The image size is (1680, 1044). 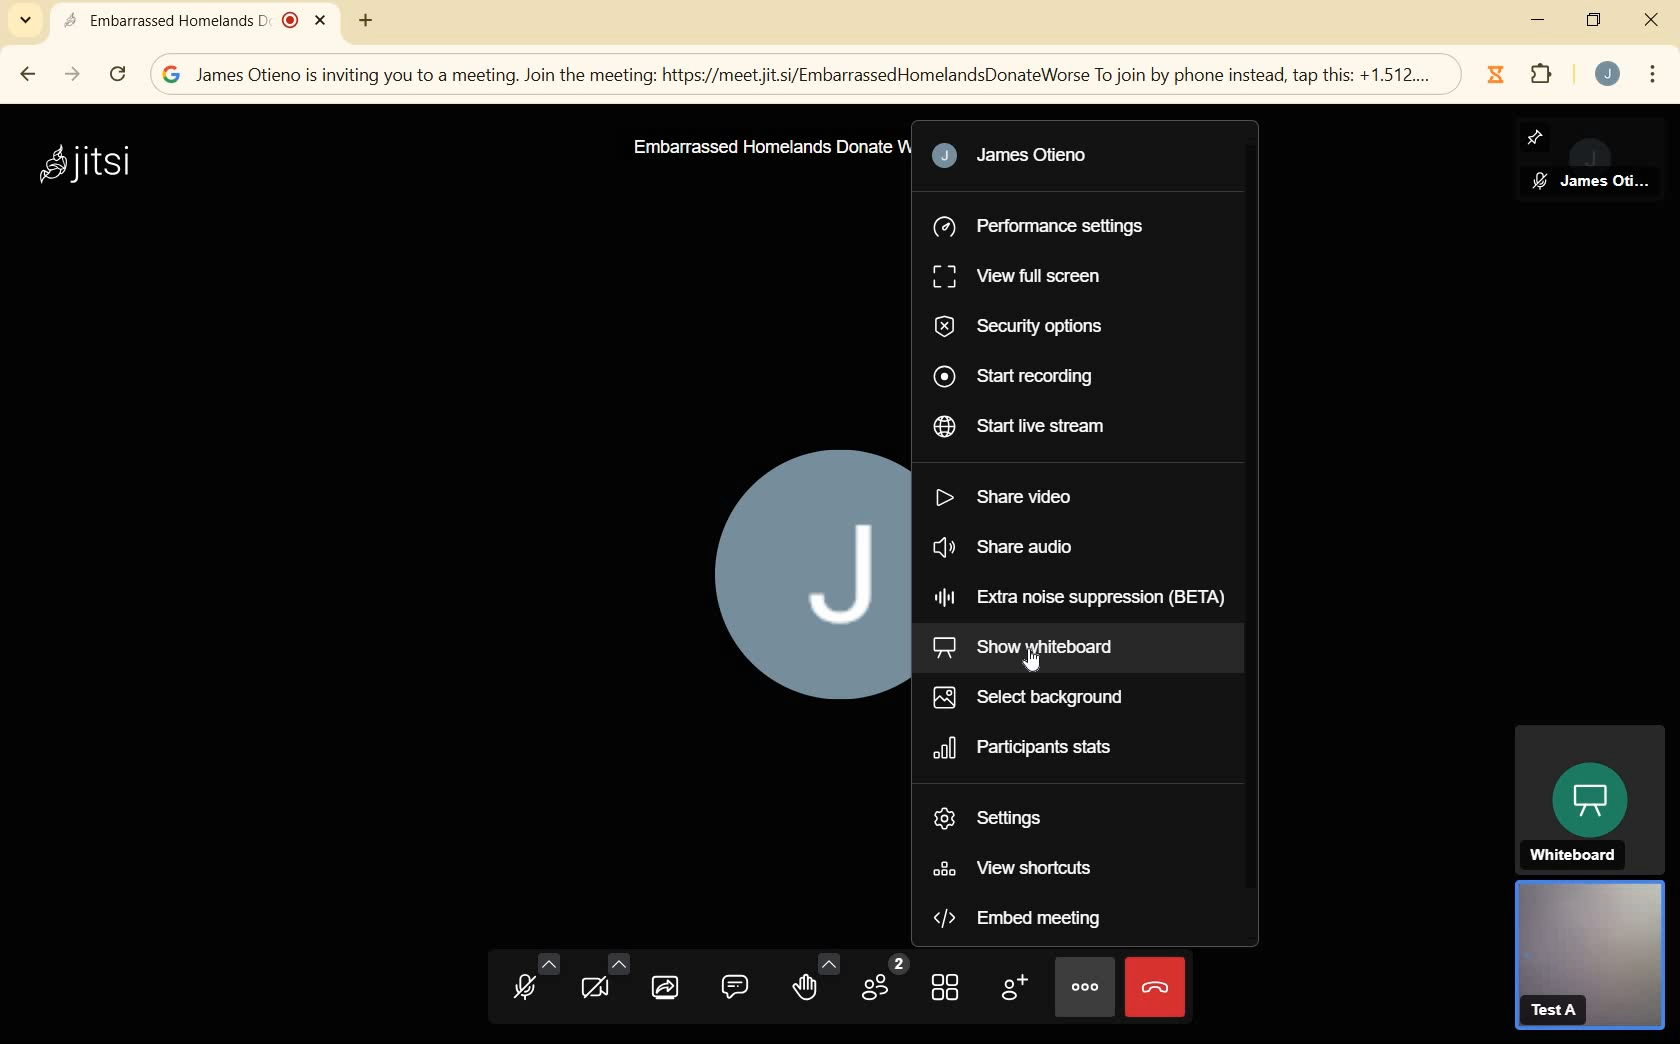 What do you see at coordinates (1046, 222) in the screenshot?
I see `PERFORMANCE SETTINGS` at bounding box center [1046, 222].